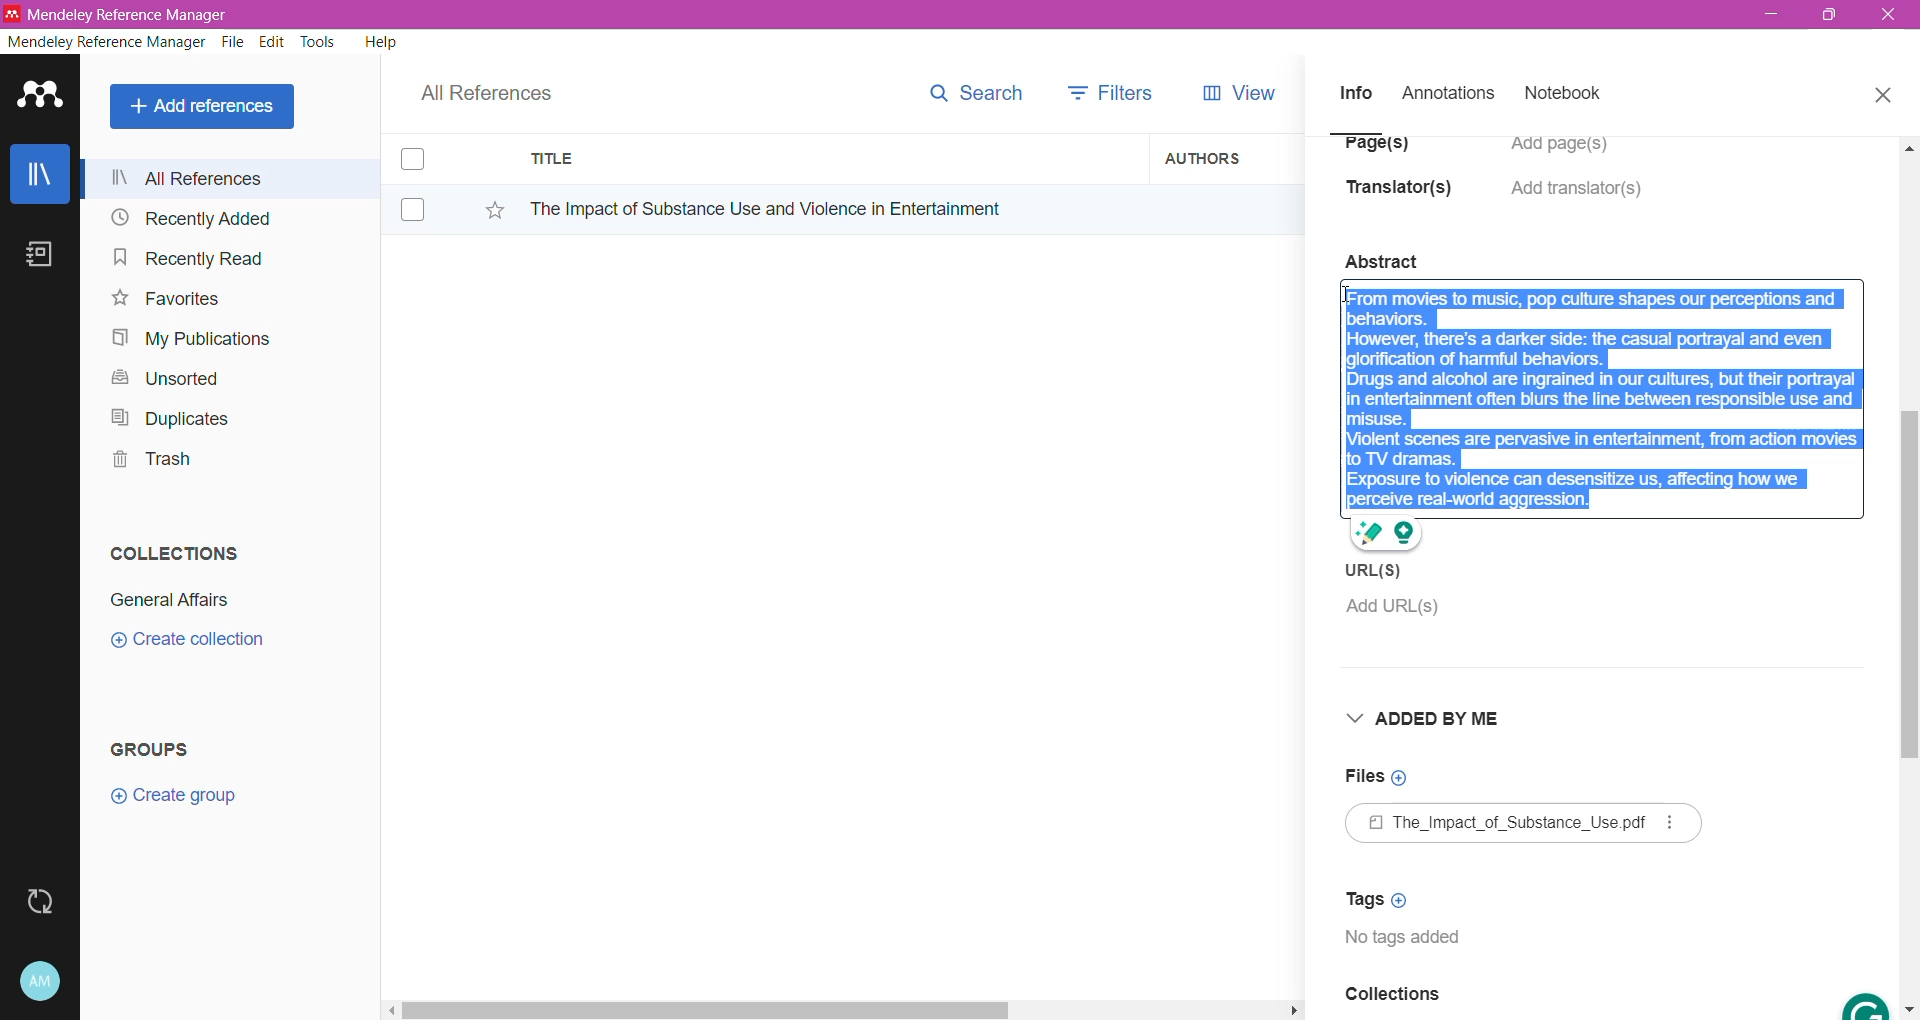 The image size is (1920, 1020). Describe the element at coordinates (1528, 825) in the screenshot. I see `Available File` at that location.